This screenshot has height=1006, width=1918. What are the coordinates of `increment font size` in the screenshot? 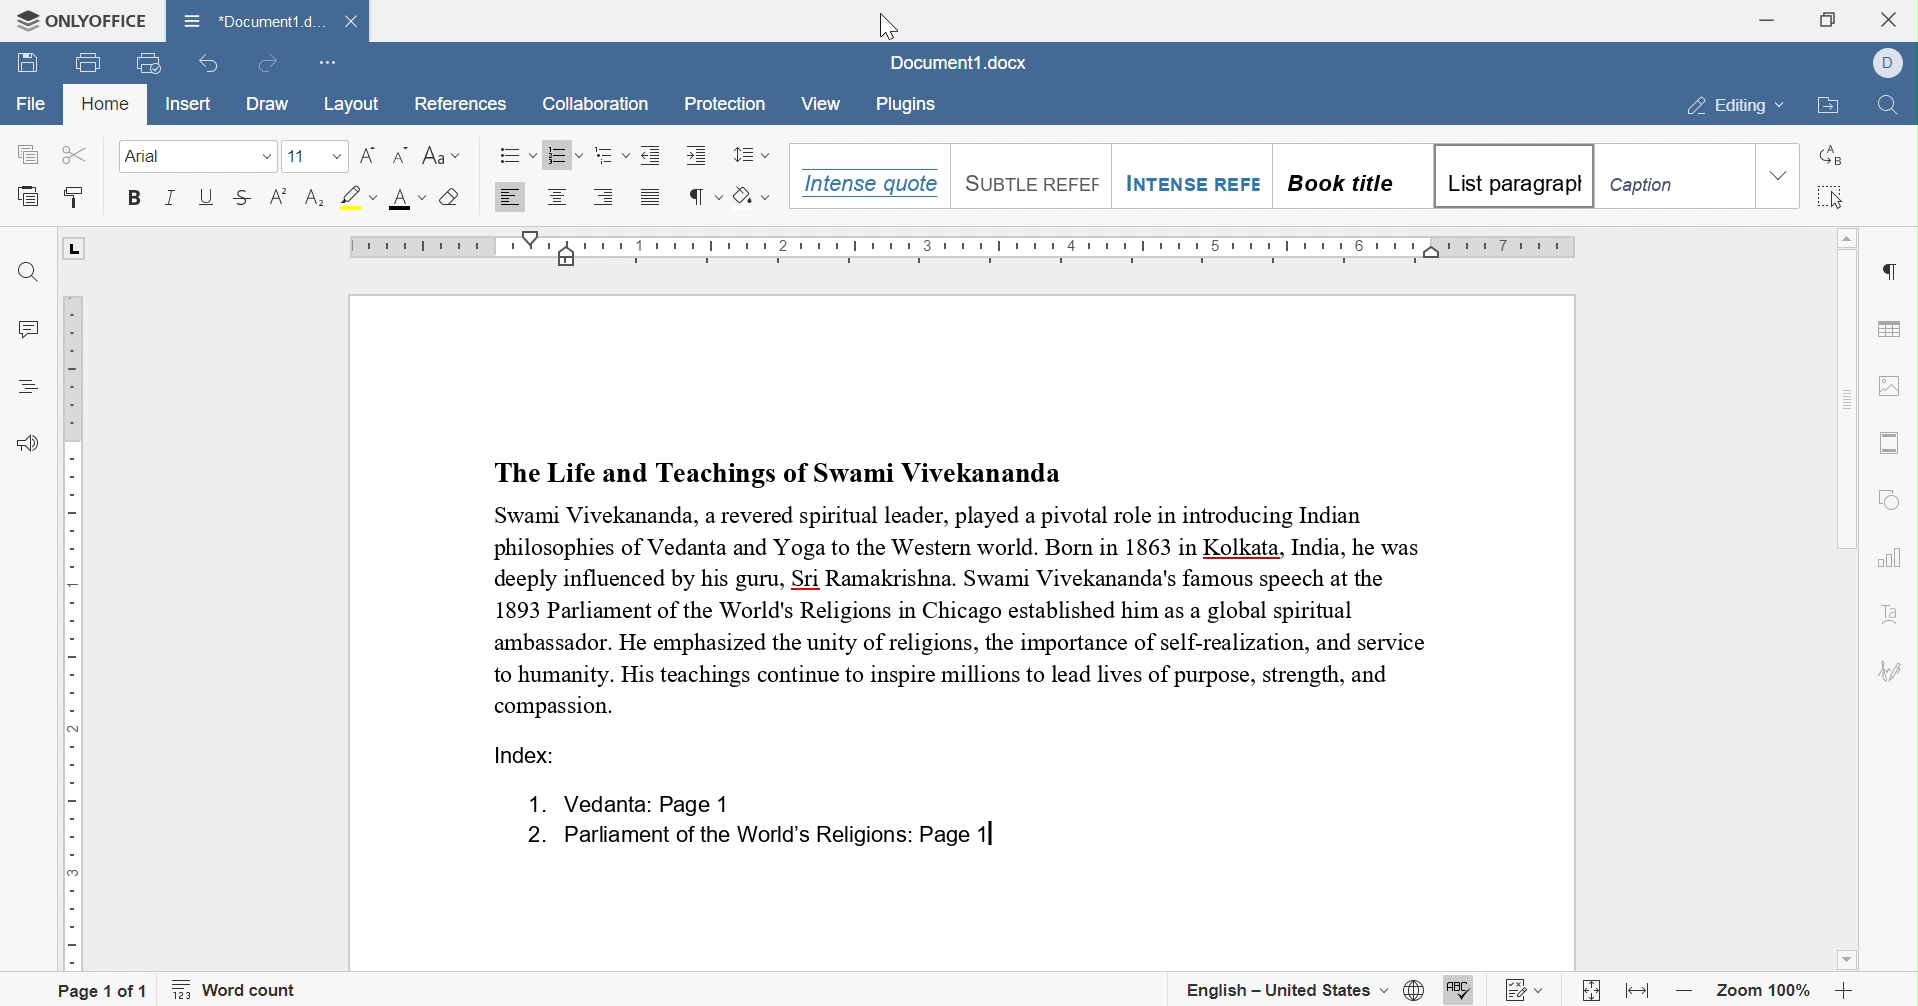 It's located at (366, 156).